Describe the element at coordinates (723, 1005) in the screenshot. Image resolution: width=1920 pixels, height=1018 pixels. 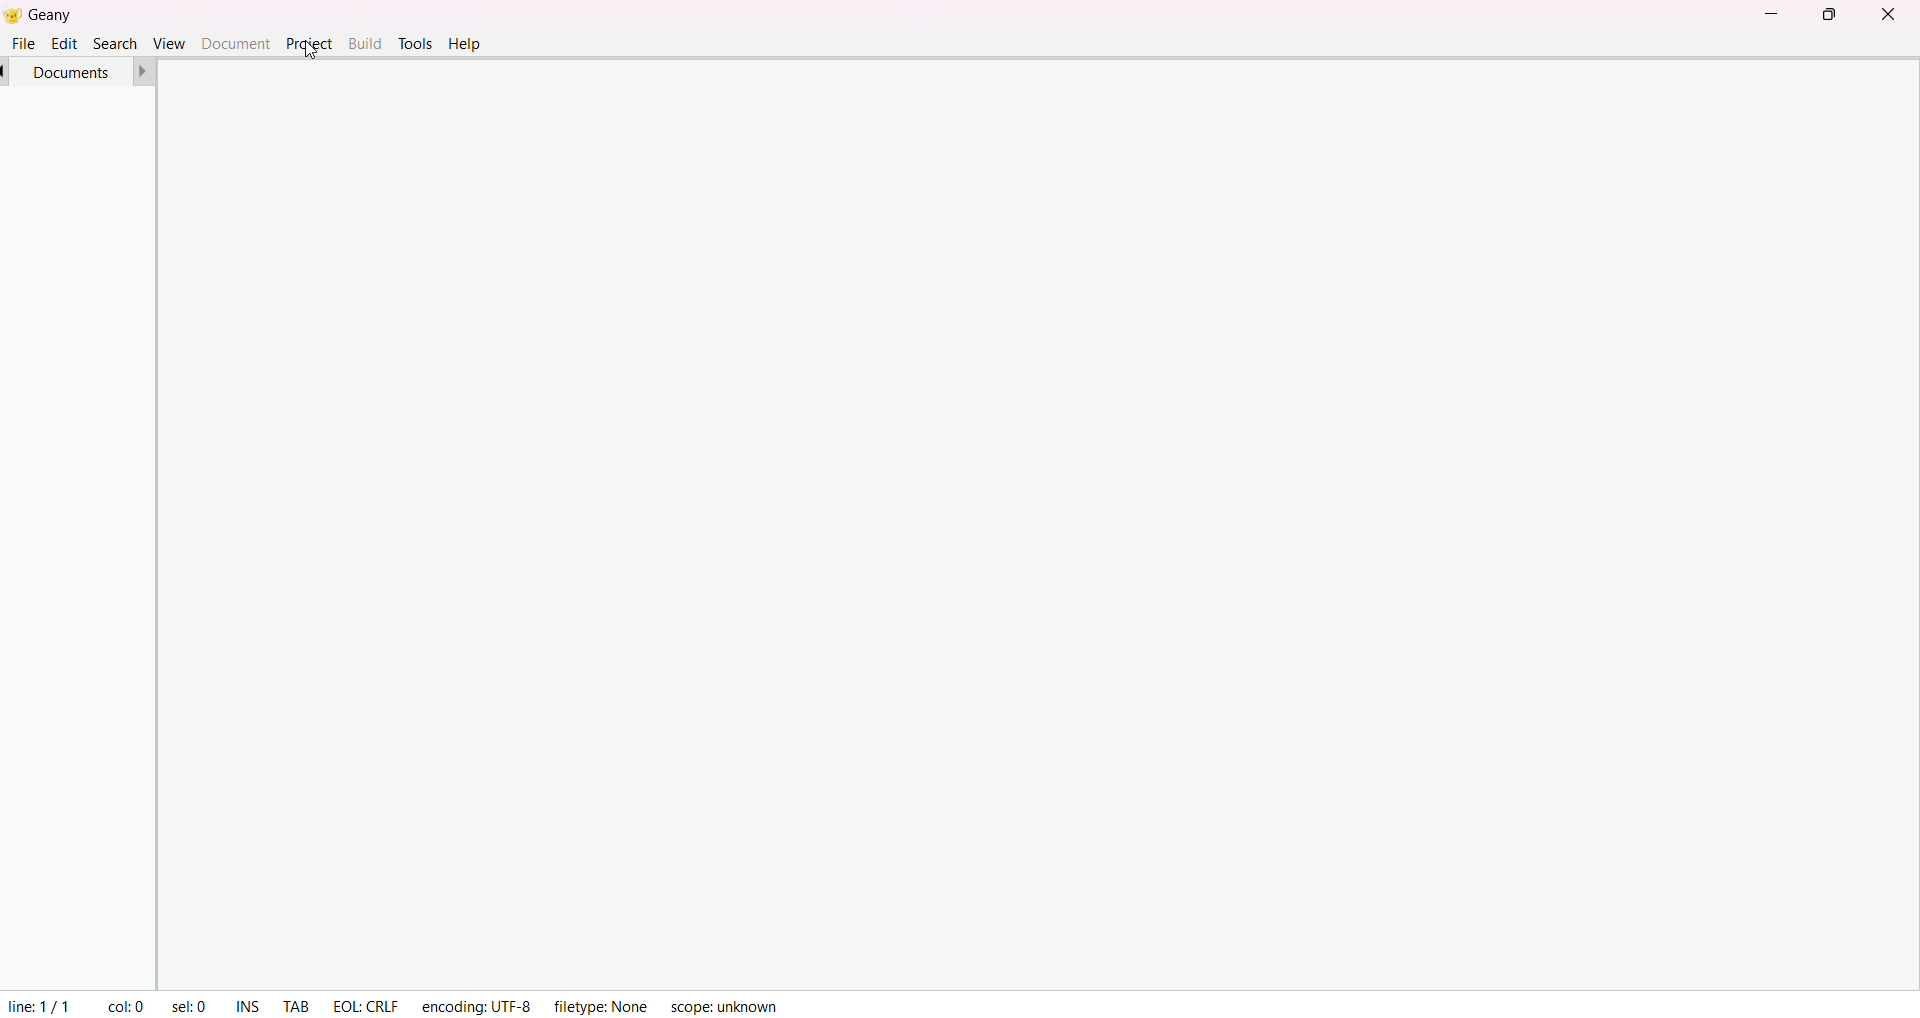
I see `scope: unknown` at that location.